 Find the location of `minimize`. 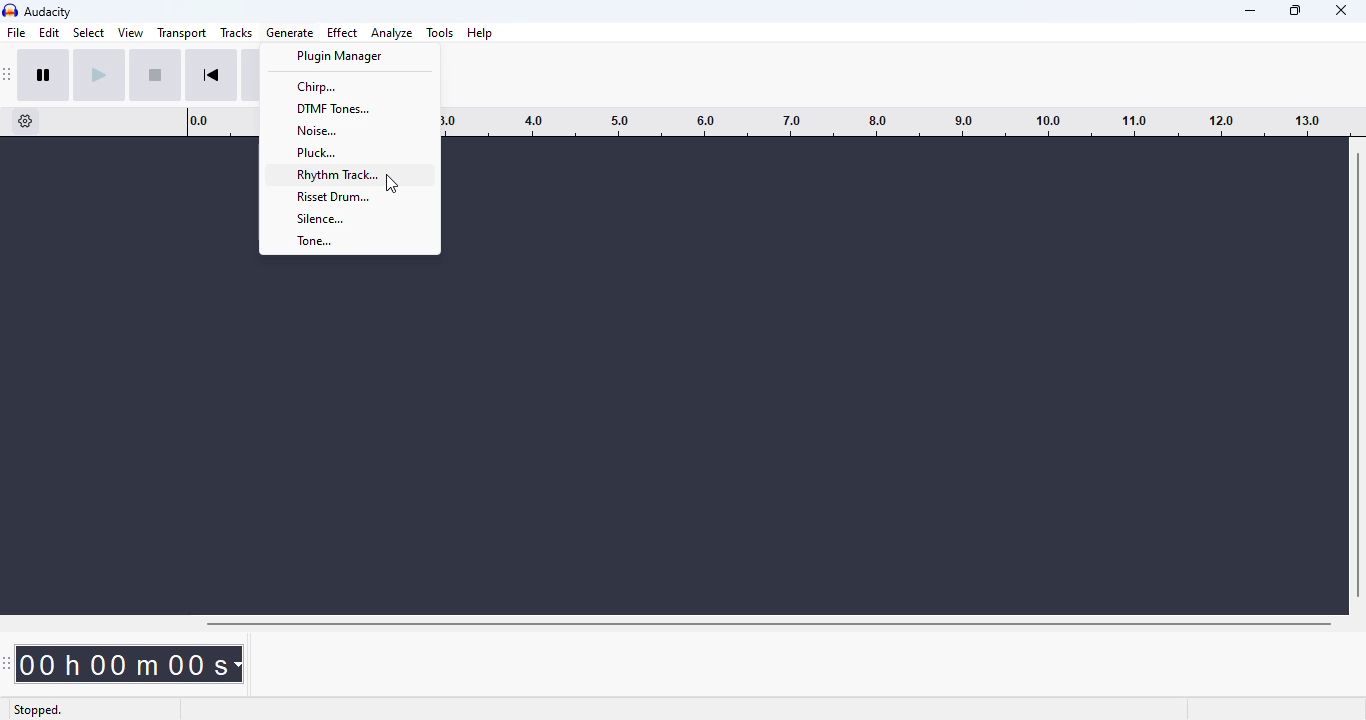

minimize is located at coordinates (1252, 11).